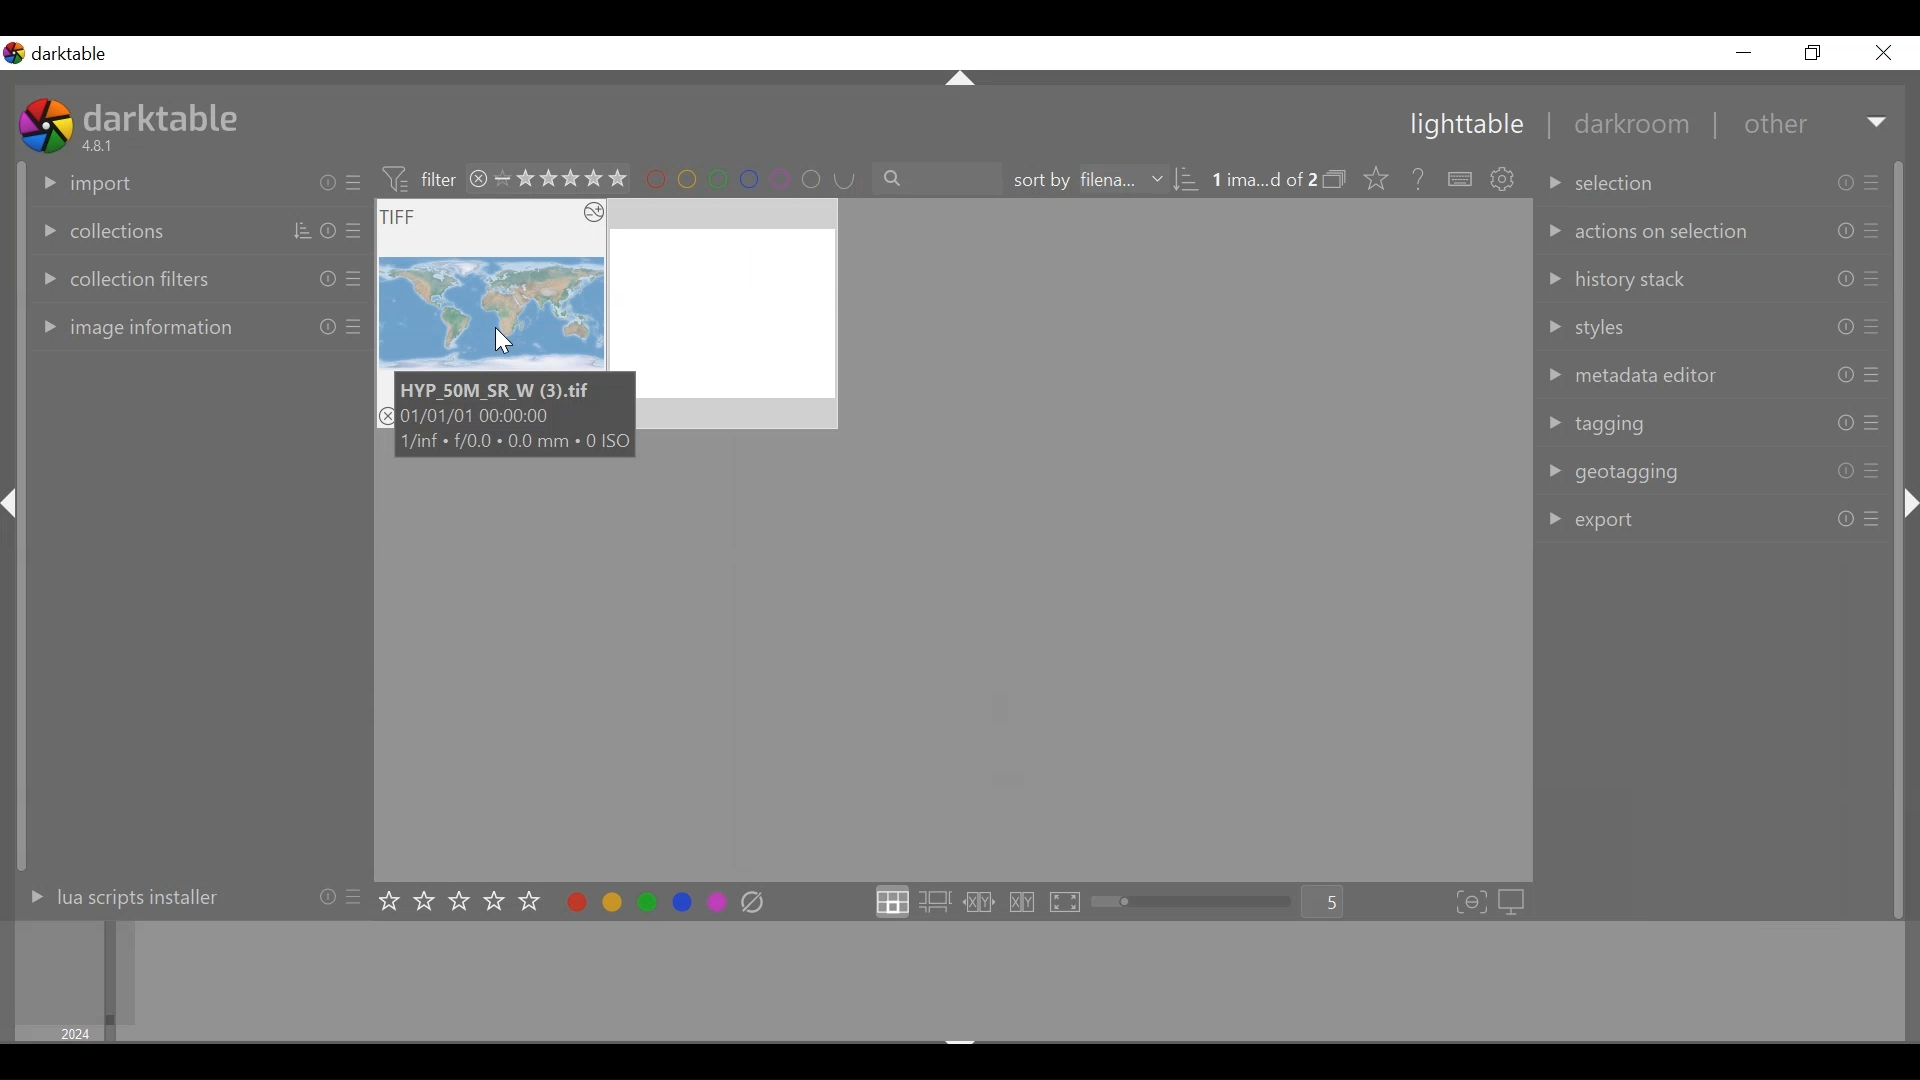 The width and height of the screenshot is (1920, 1080). What do you see at coordinates (1515, 901) in the screenshot?
I see `set display profile` at bounding box center [1515, 901].